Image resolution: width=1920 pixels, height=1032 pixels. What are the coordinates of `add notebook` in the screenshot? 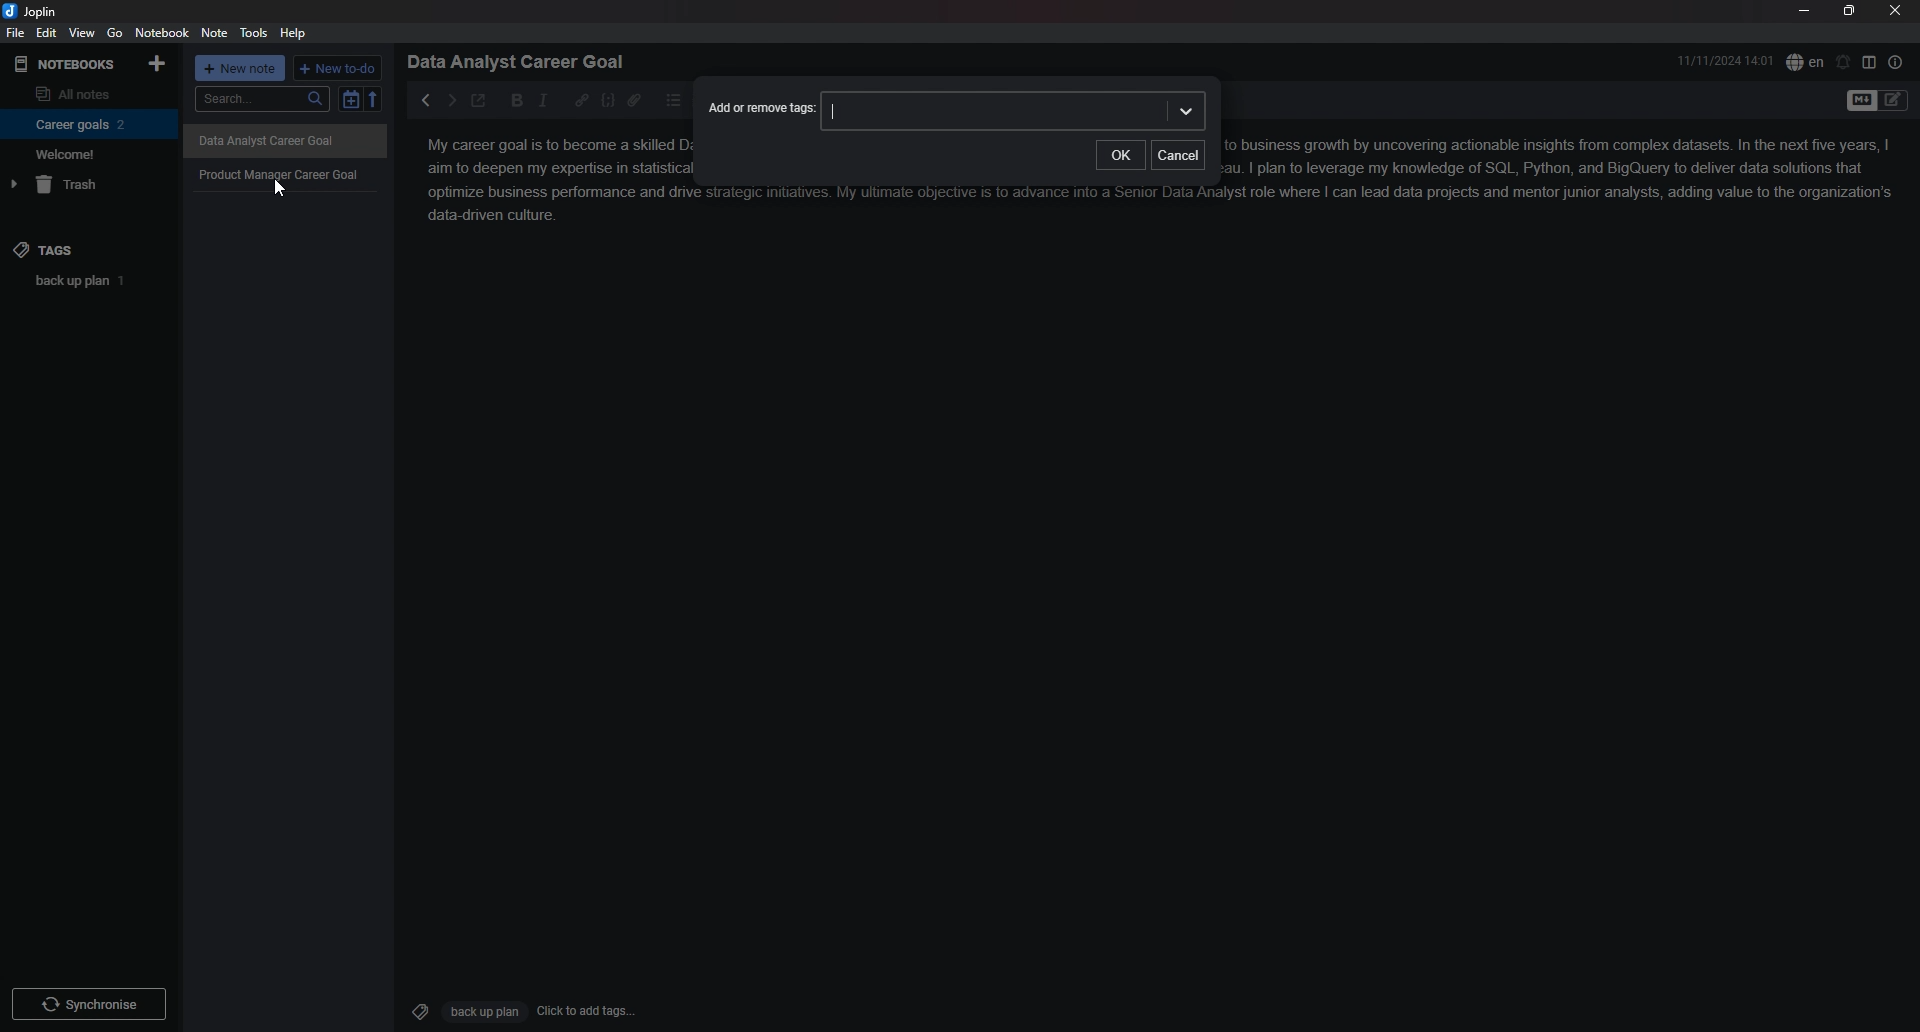 It's located at (159, 63).